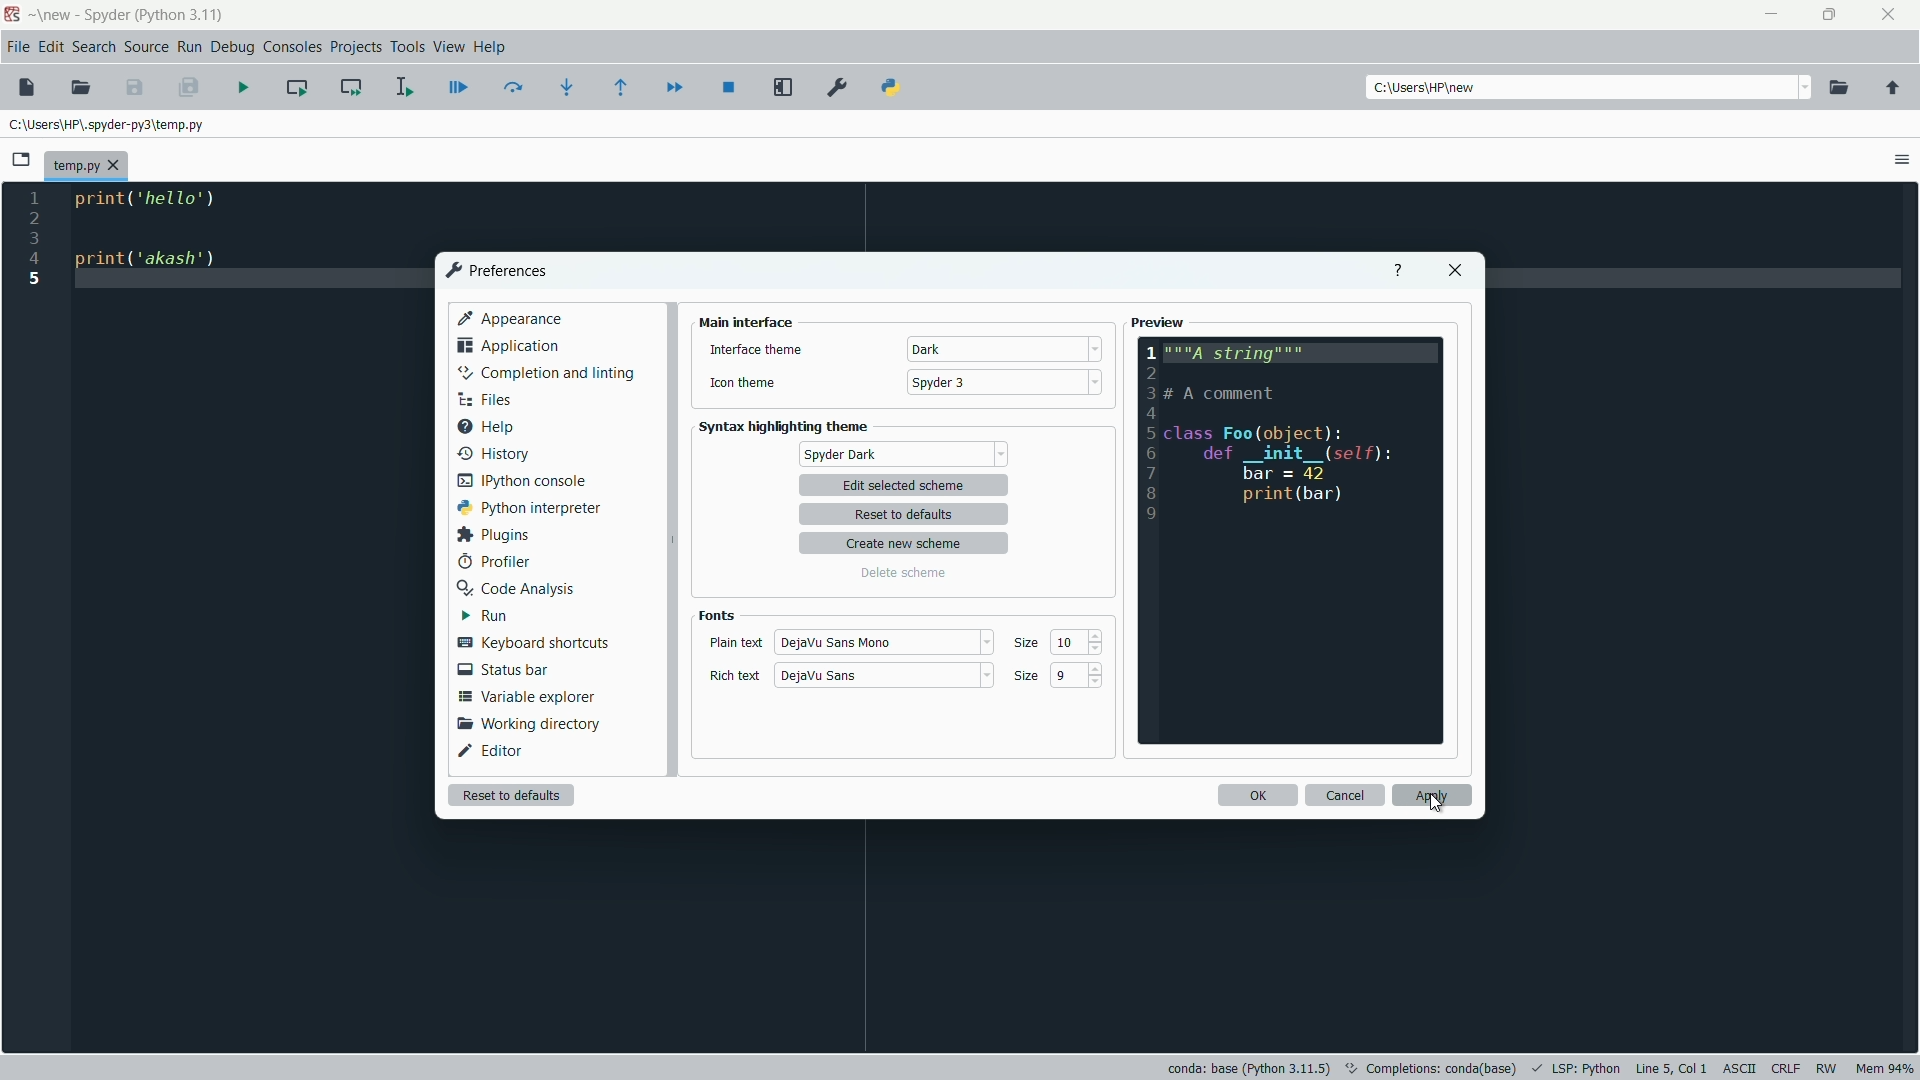  I want to click on app icon, so click(12, 15).